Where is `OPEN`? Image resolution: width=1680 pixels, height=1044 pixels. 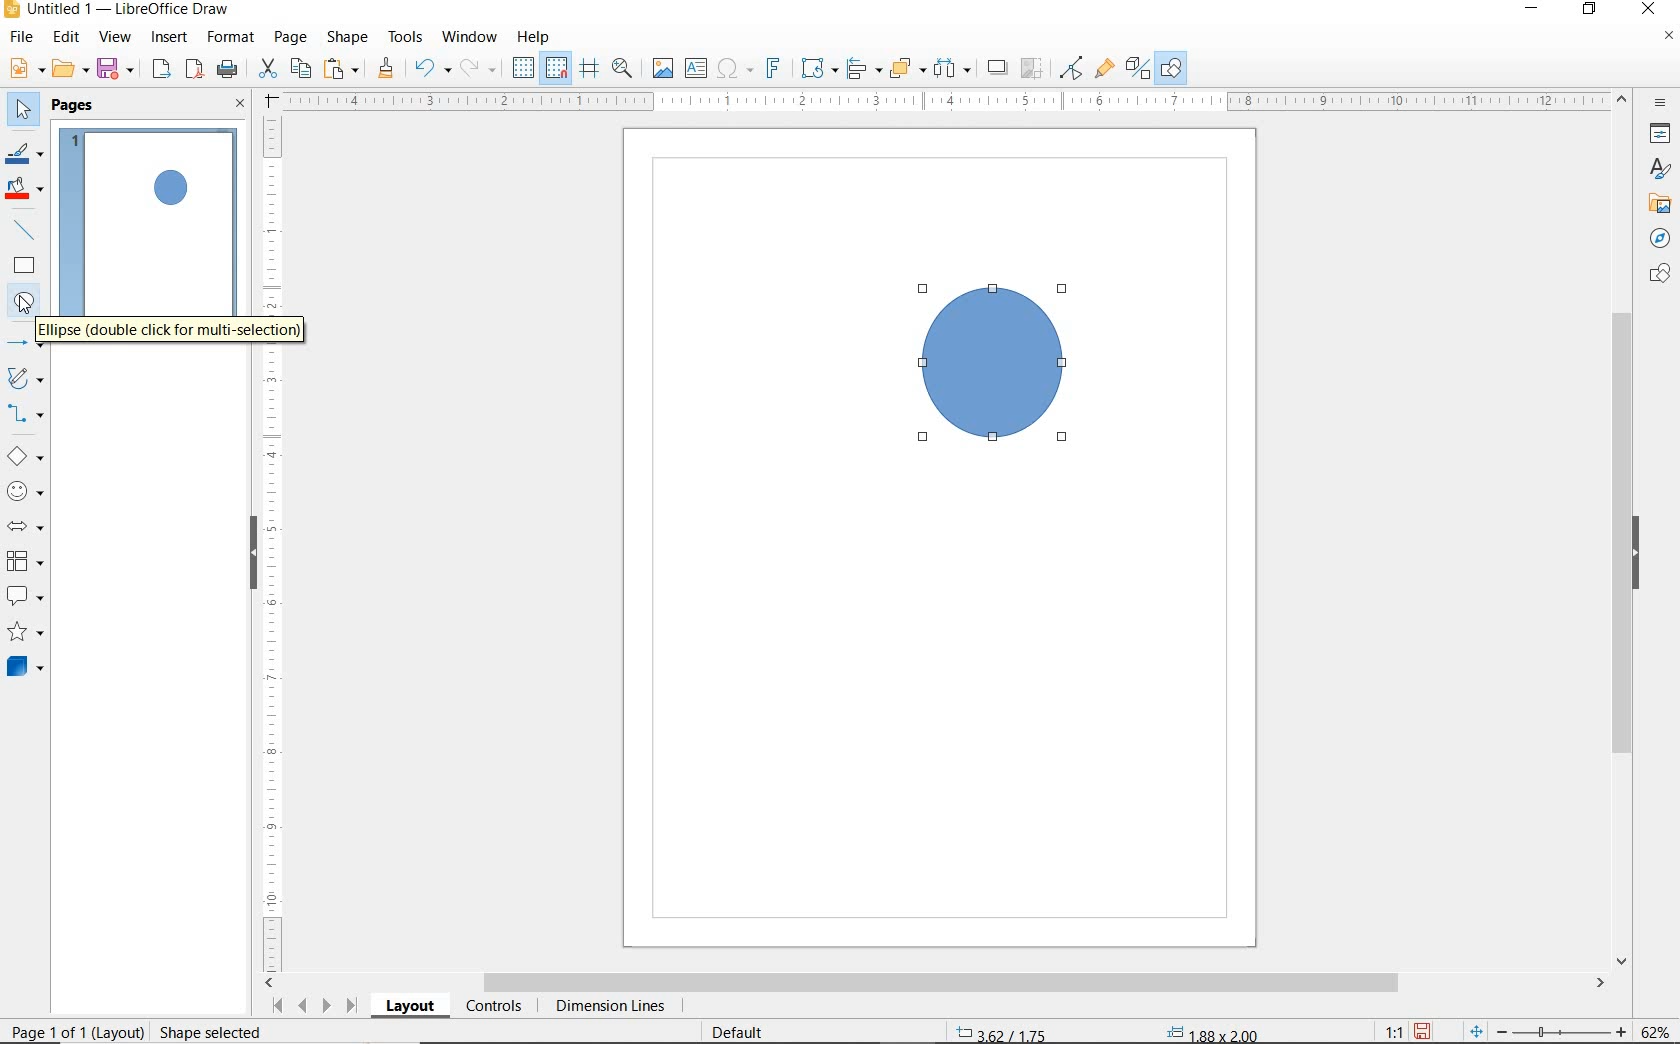
OPEN is located at coordinates (70, 71).